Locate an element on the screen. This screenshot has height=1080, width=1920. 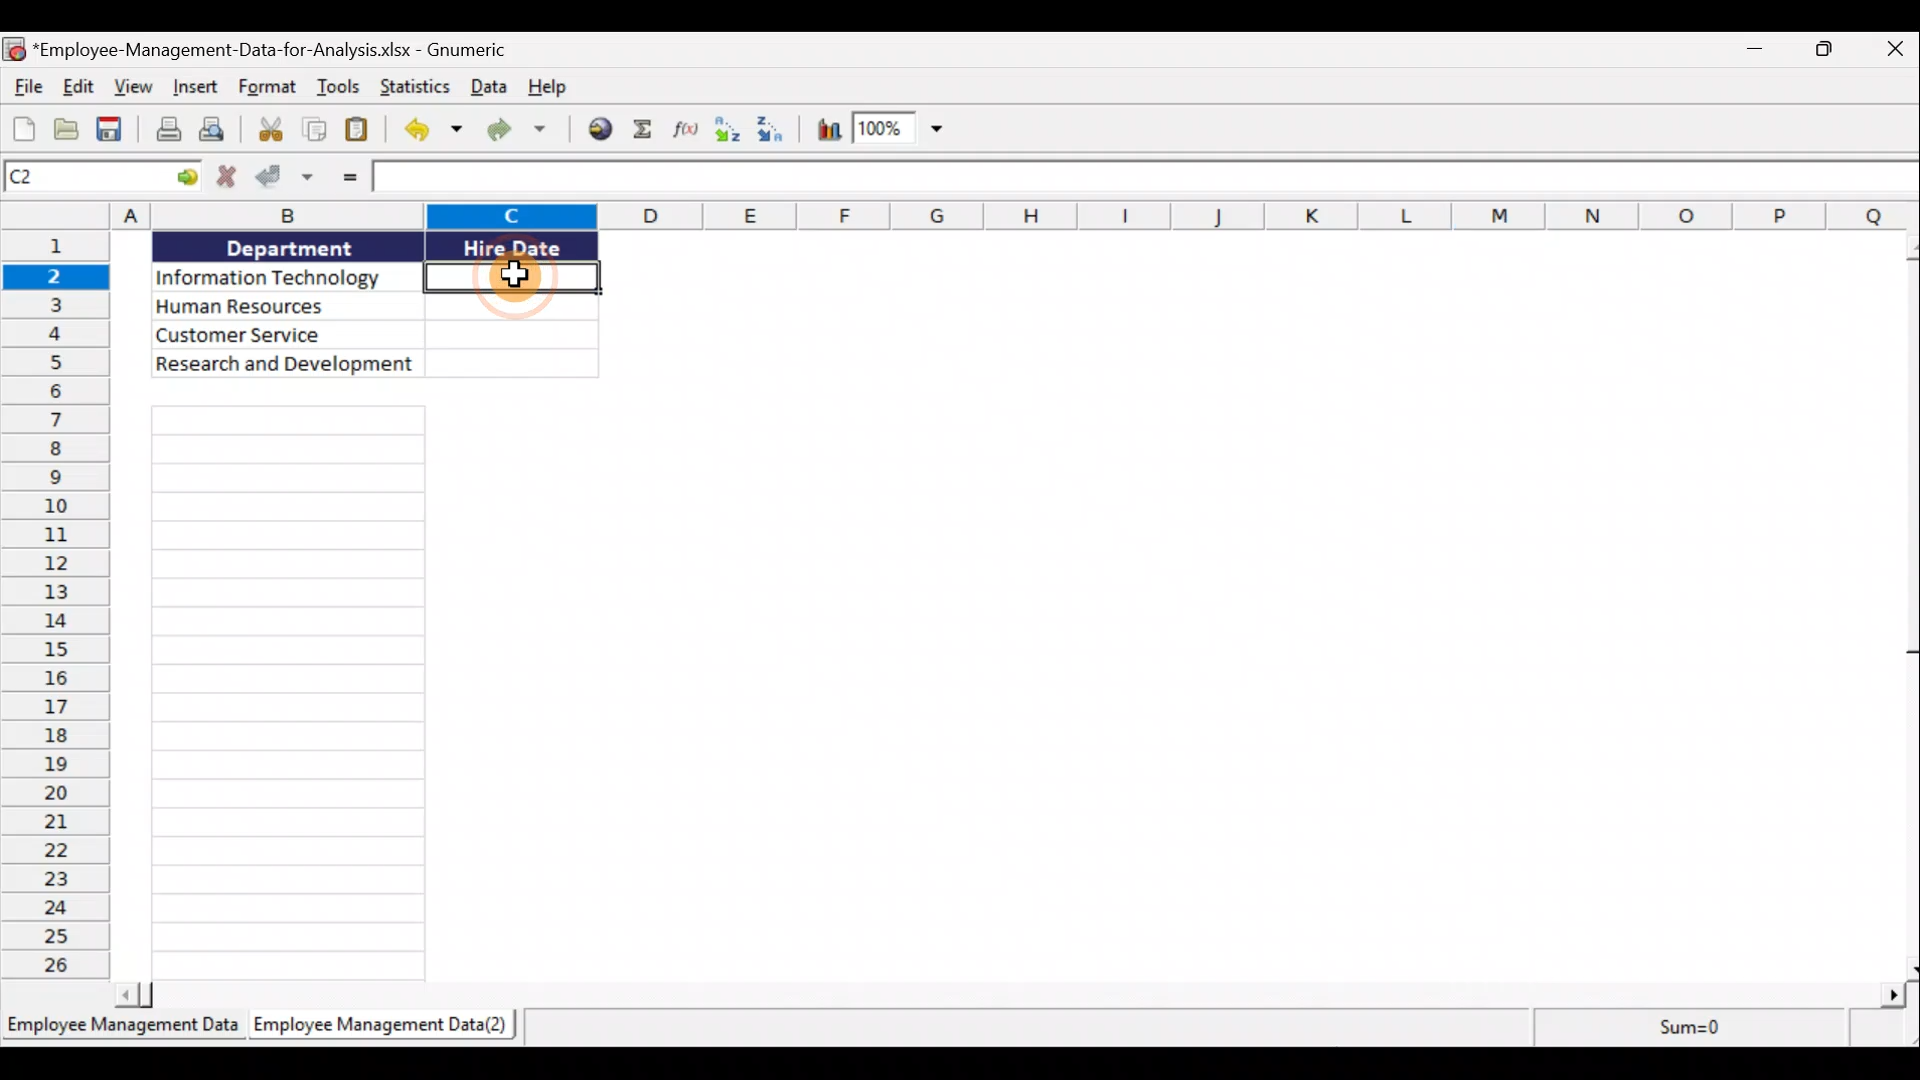
Zoom is located at coordinates (902, 130).